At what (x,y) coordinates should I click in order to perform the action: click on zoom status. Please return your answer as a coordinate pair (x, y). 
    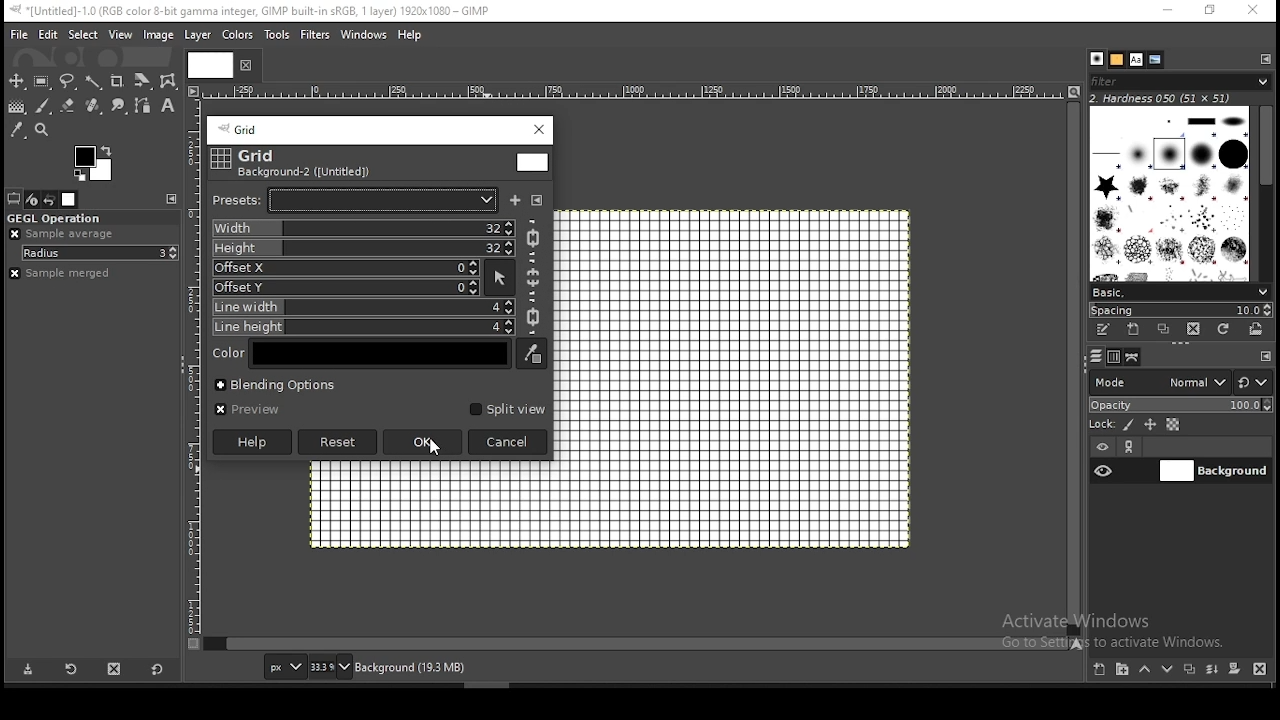
    Looking at the image, I should click on (331, 667).